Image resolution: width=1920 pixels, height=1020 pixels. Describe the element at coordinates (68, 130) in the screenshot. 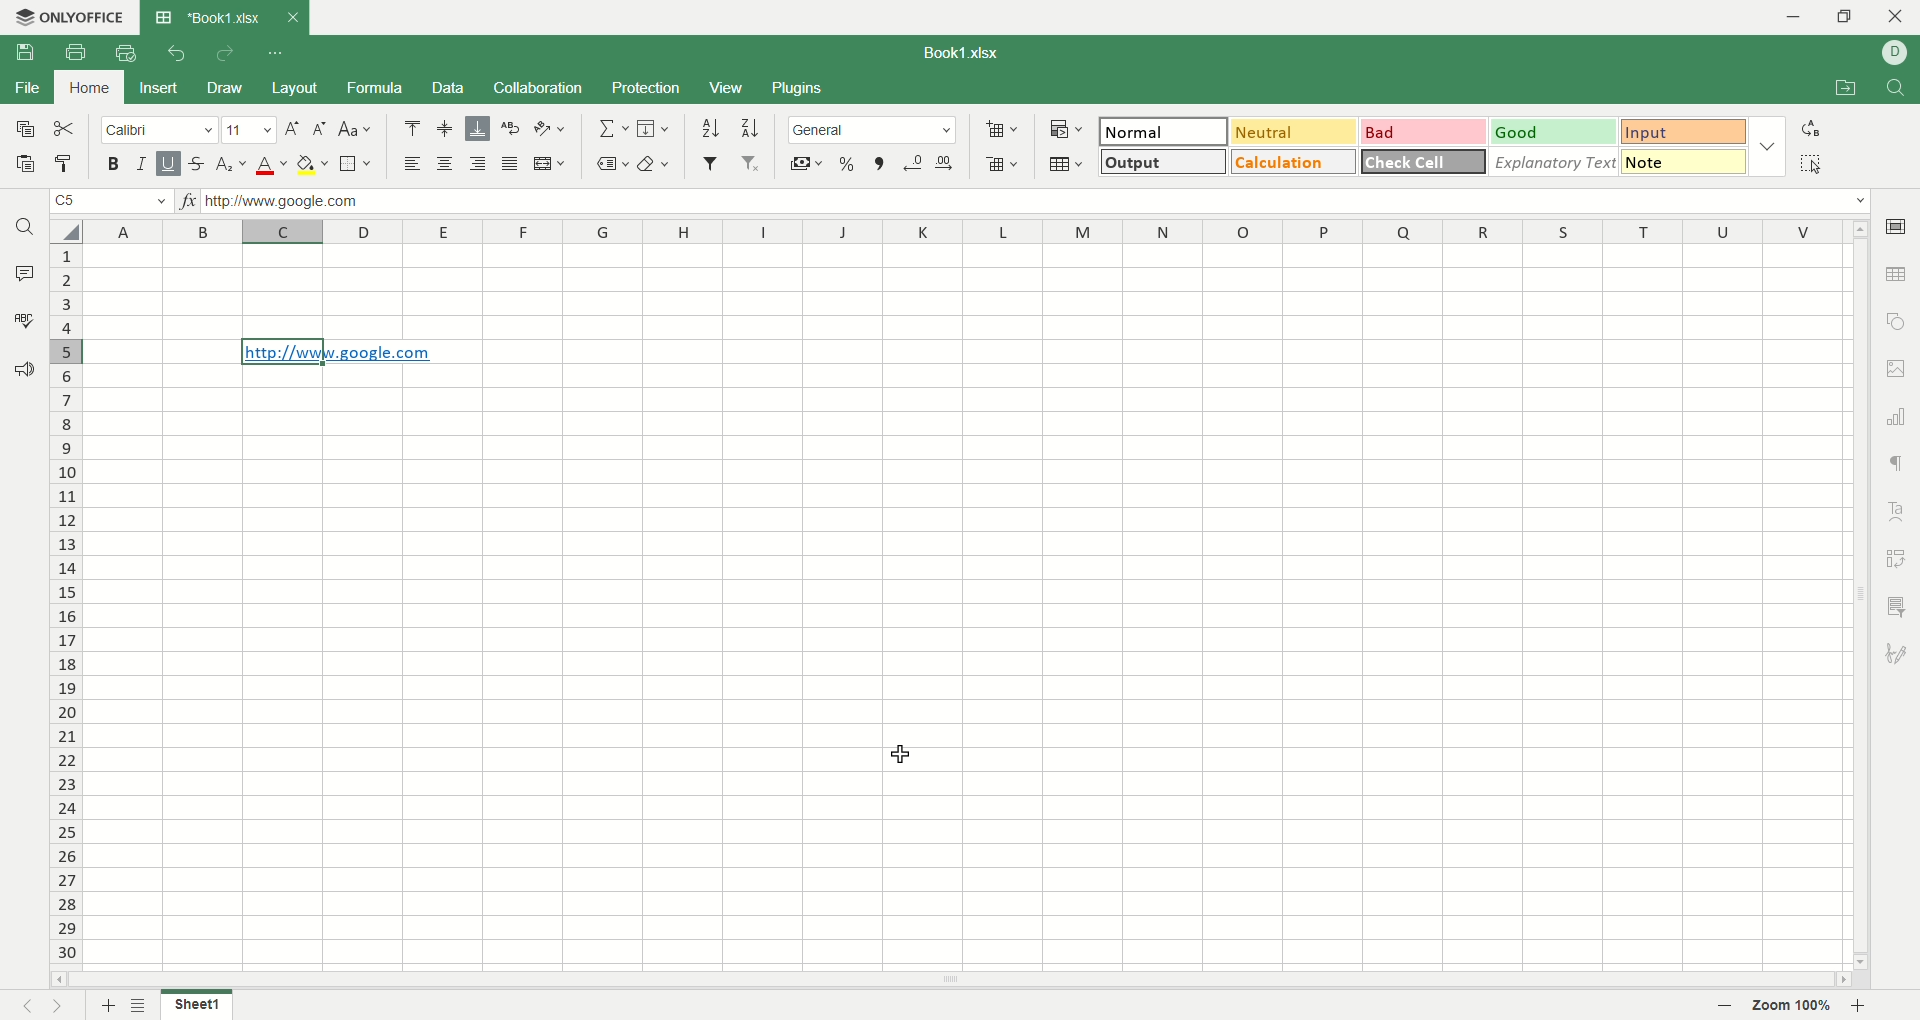

I see `cut` at that location.